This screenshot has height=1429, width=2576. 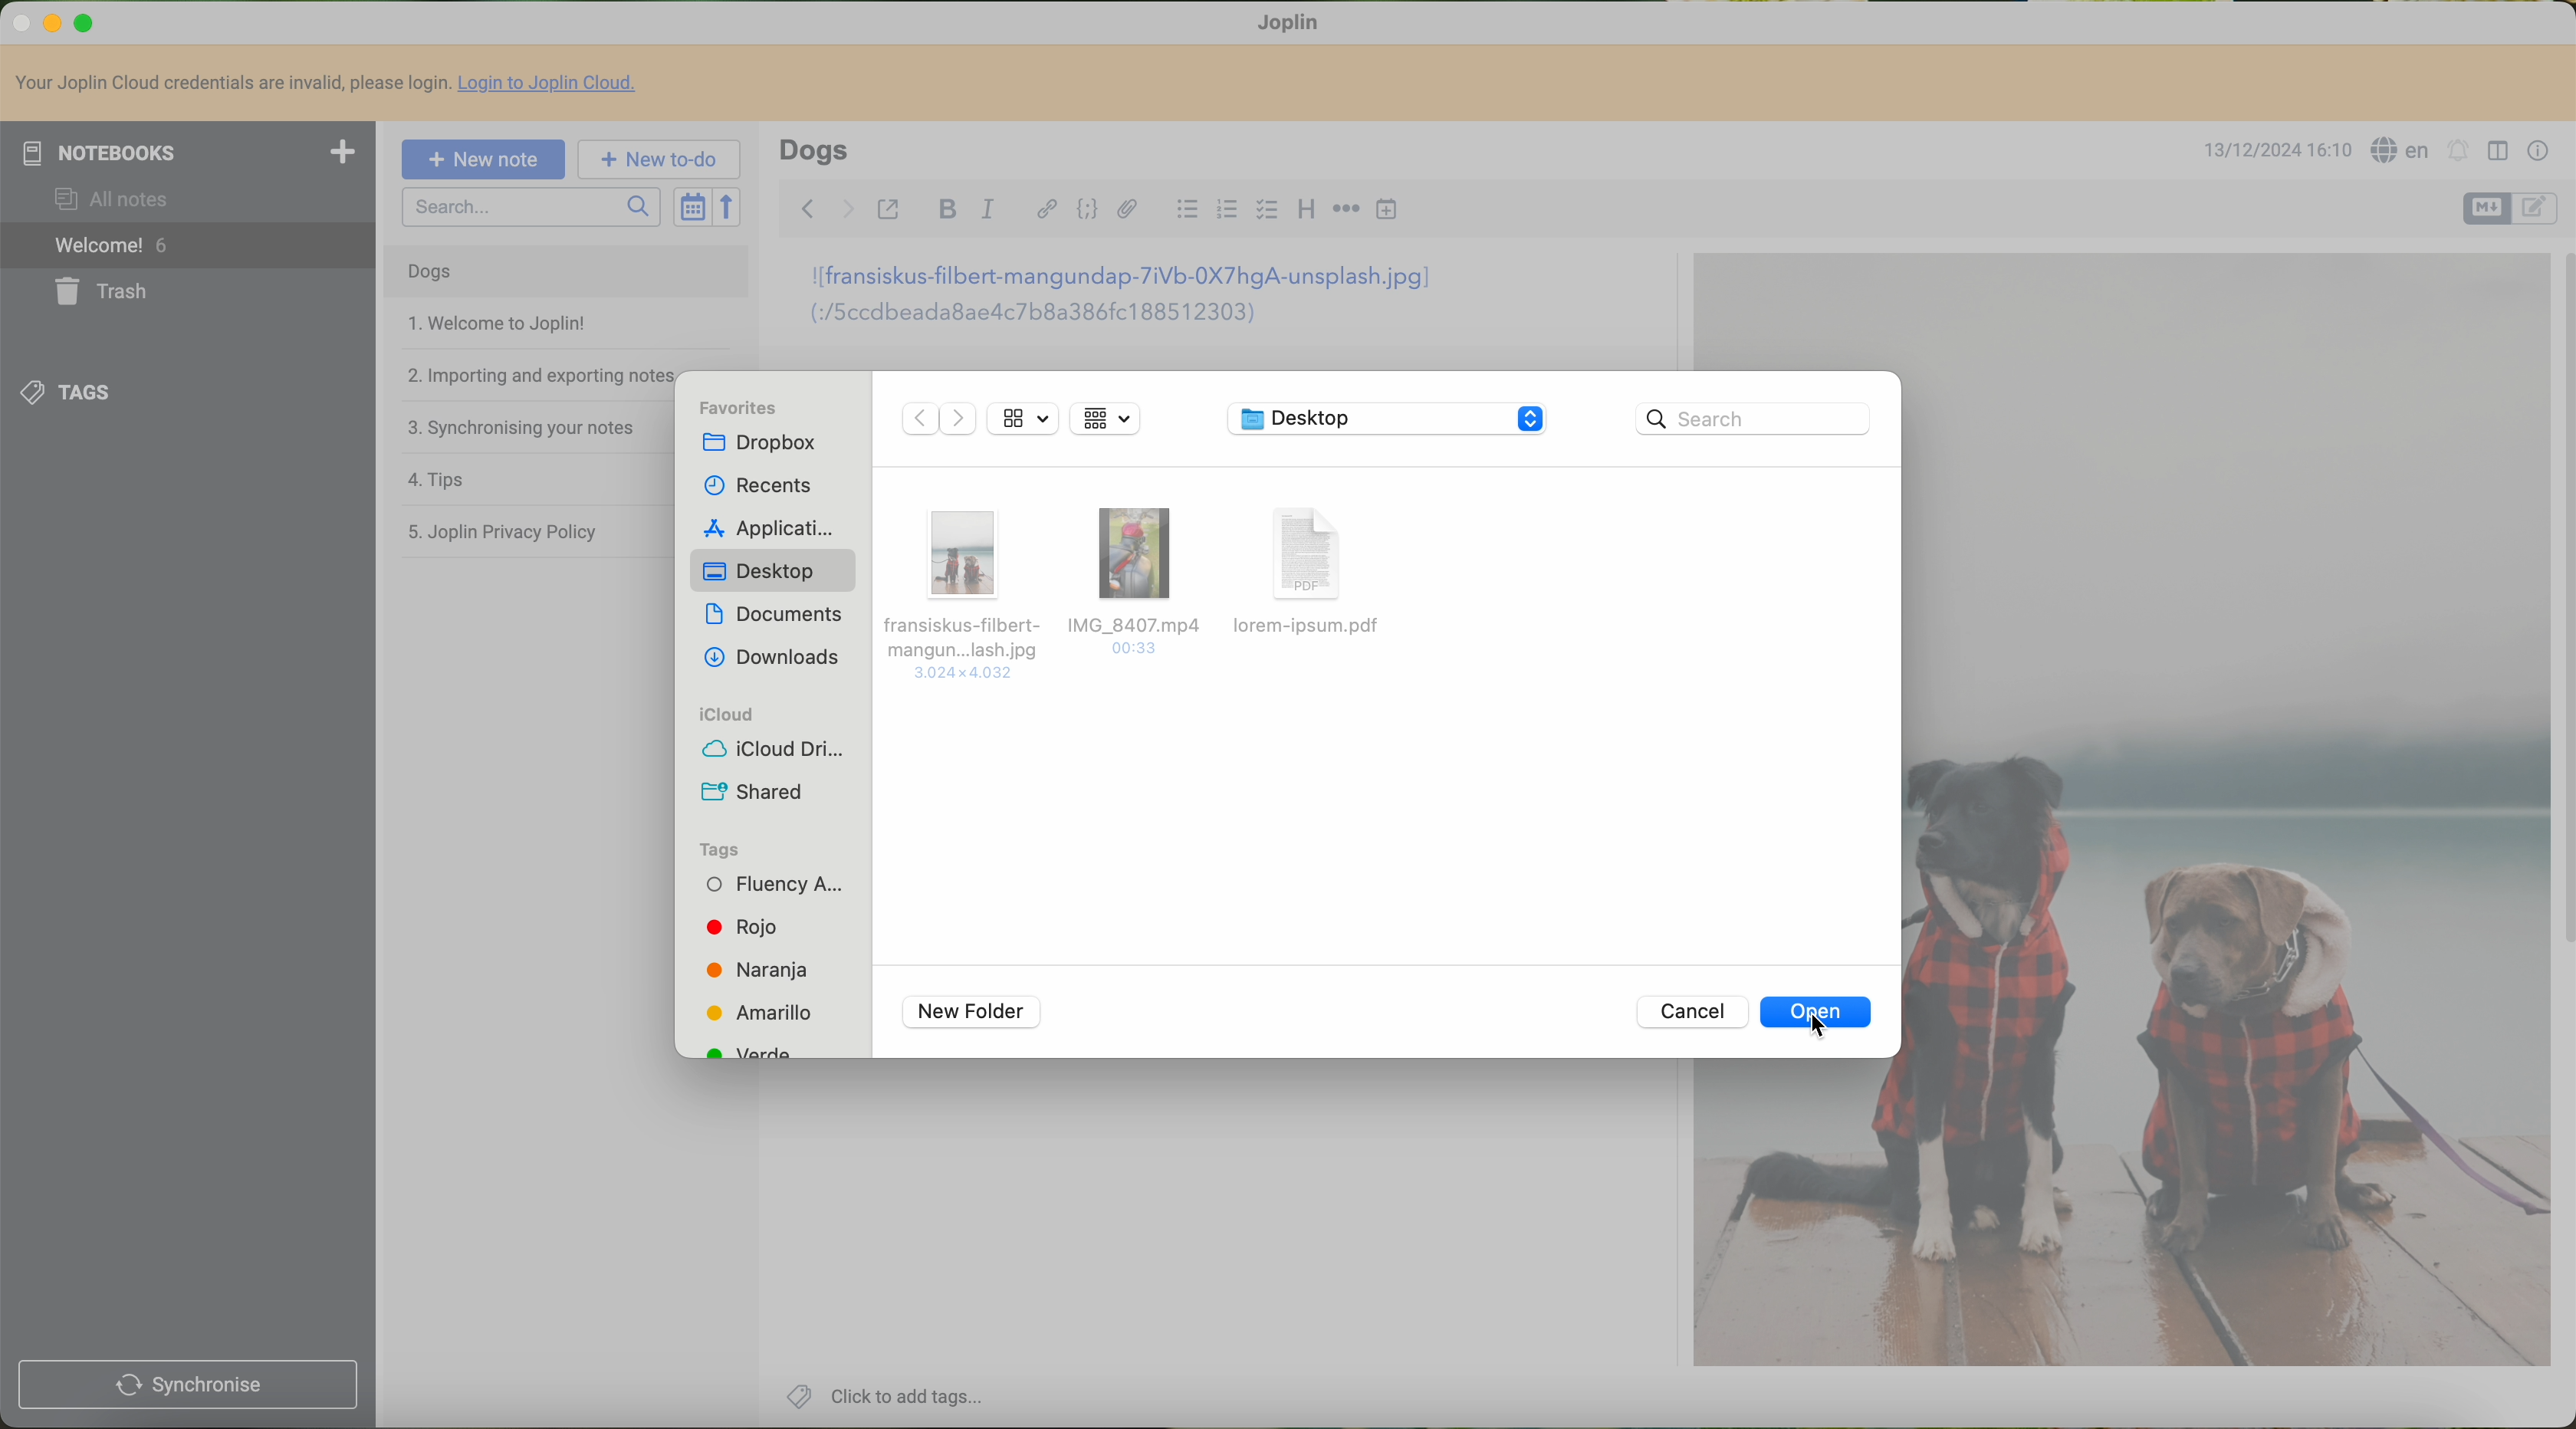 What do you see at coordinates (1133, 577) in the screenshot?
I see `IMG_8407.mp4
00:33` at bounding box center [1133, 577].